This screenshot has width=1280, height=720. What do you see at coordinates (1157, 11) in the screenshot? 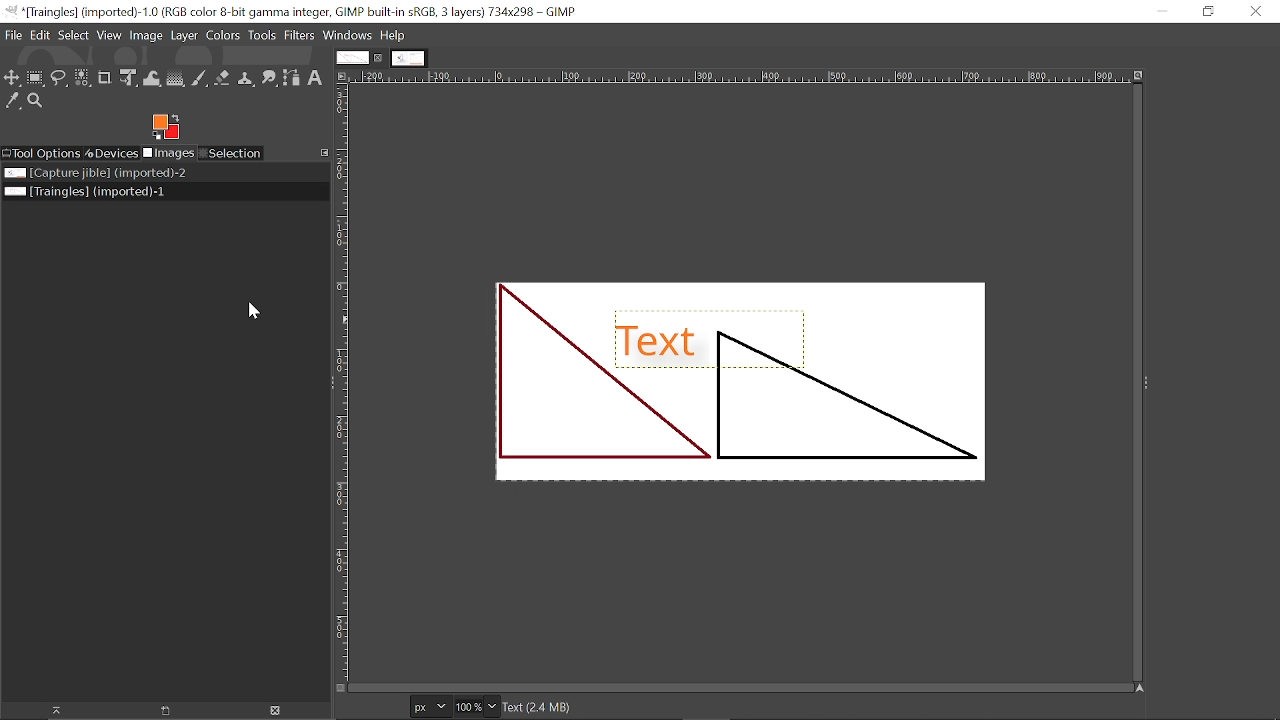
I see `Minimize` at bounding box center [1157, 11].